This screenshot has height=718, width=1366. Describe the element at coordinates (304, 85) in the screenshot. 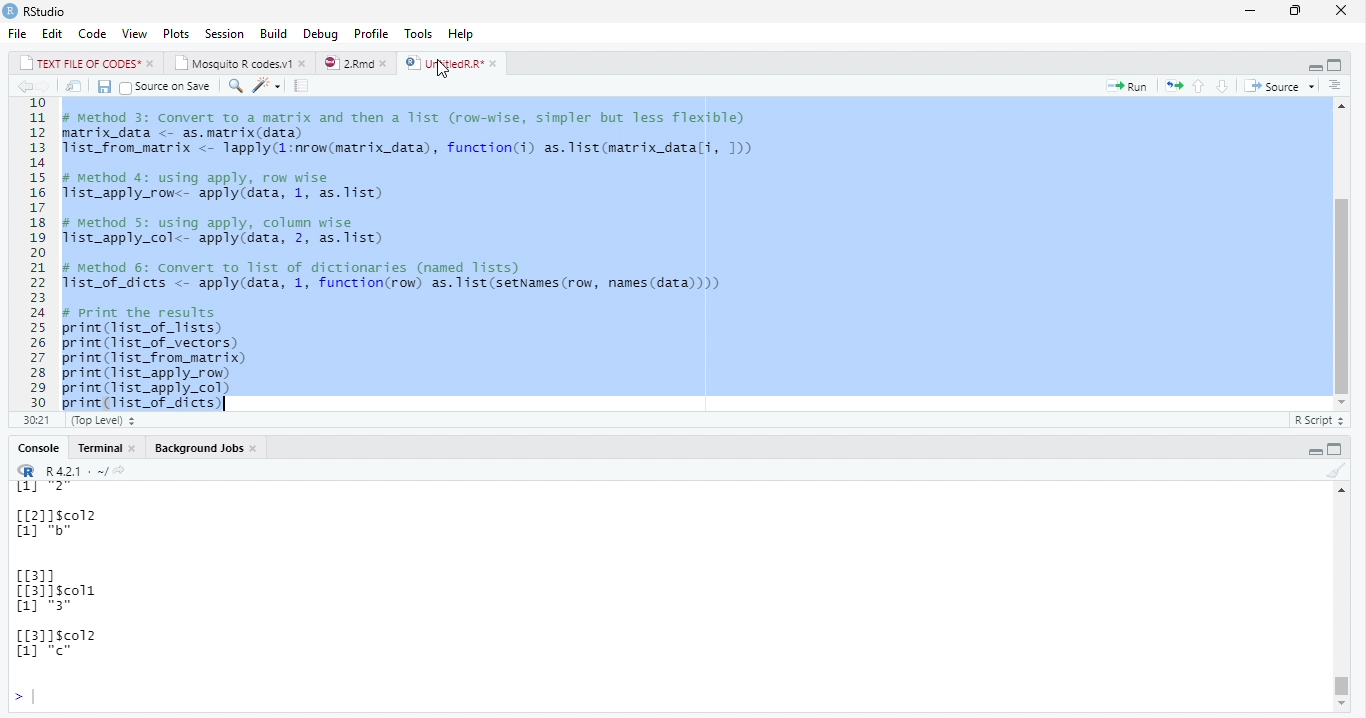

I see `compile report` at that location.